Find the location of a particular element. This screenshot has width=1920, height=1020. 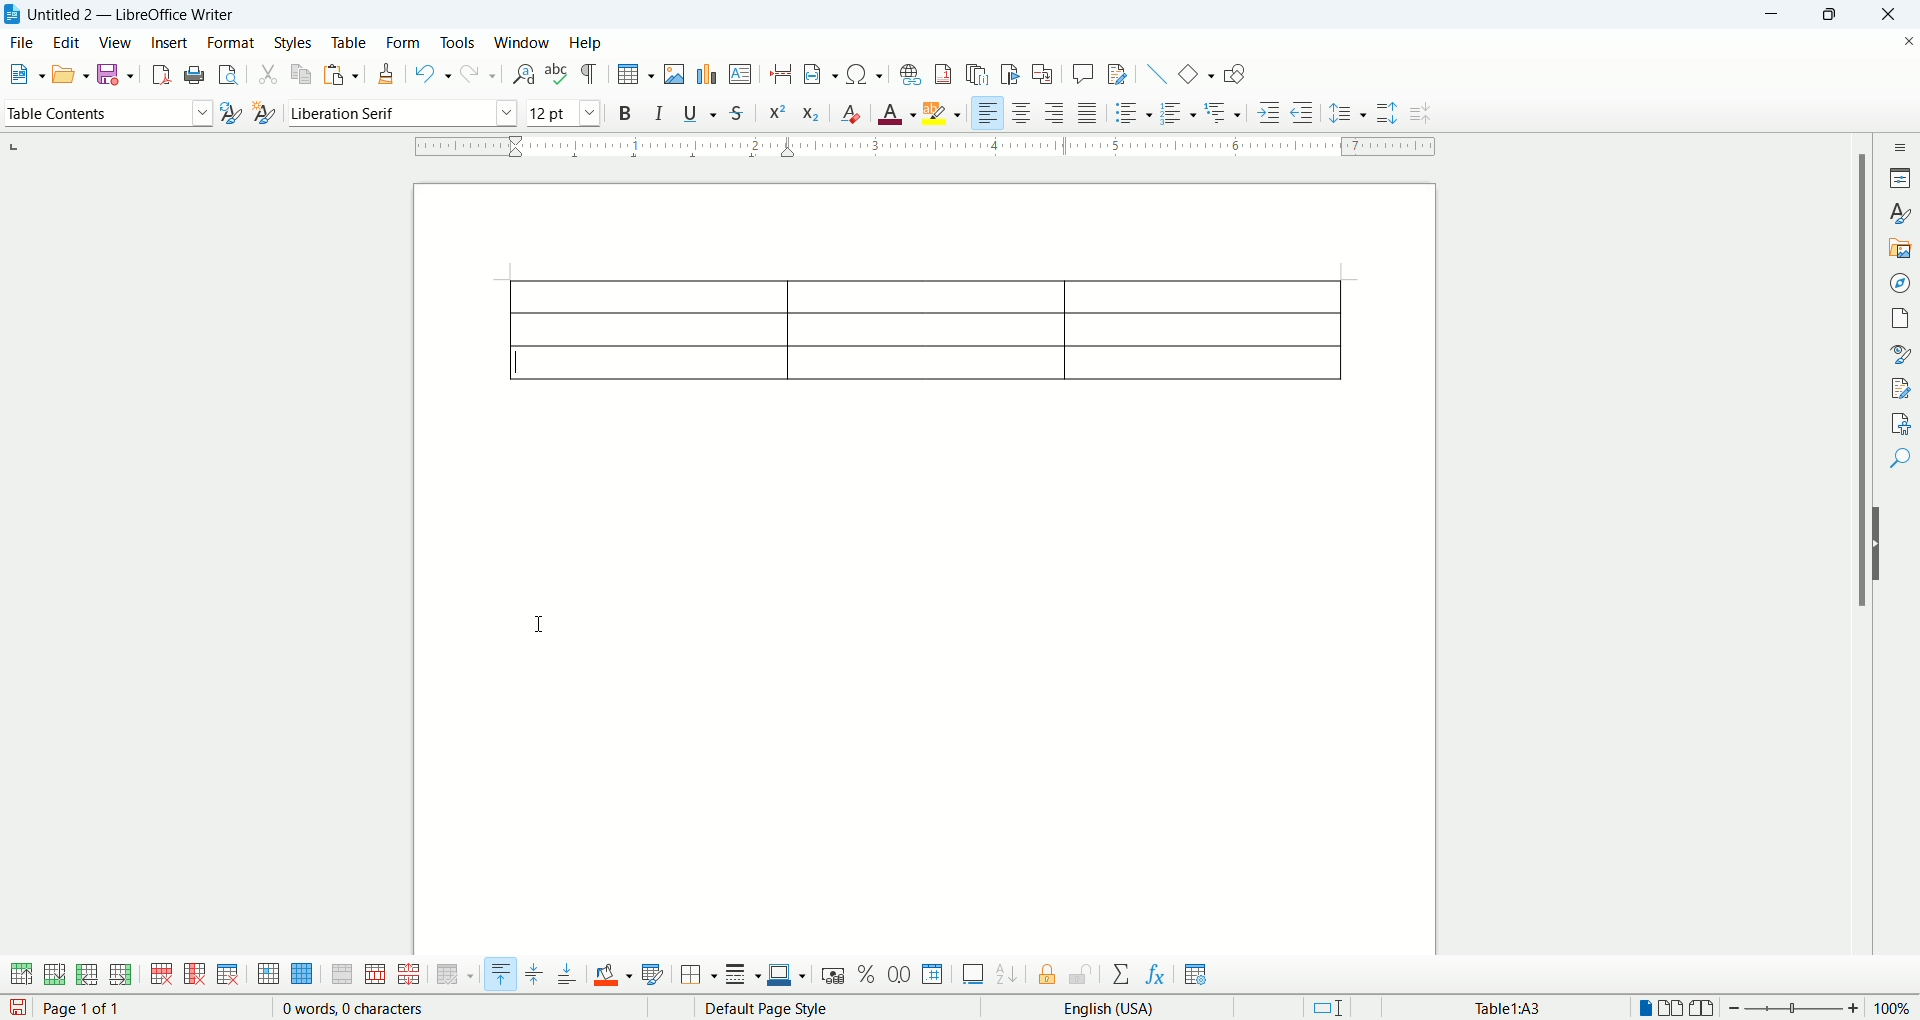

insert comment is located at coordinates (740, 74).